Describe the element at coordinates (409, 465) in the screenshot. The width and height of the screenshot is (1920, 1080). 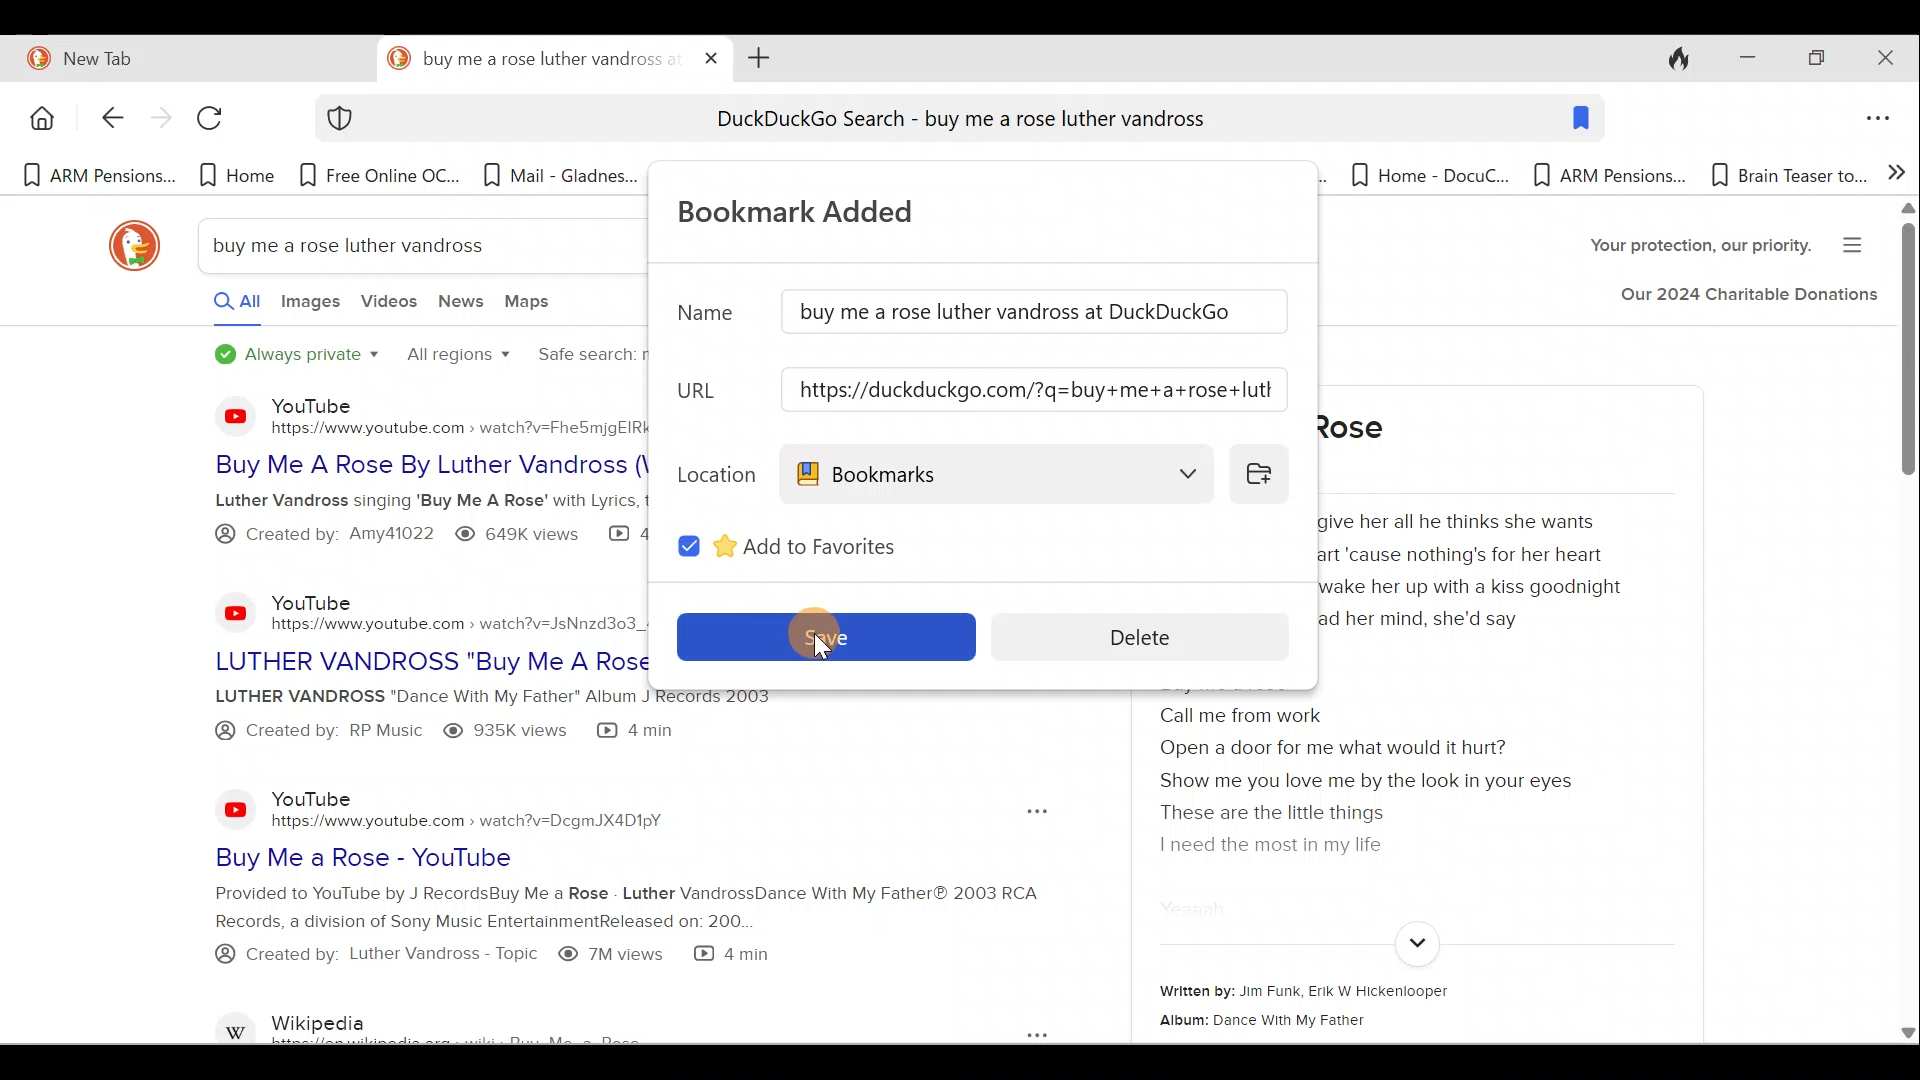
I see `Buy Me A Rose By Luther Vandross (With Lyrics) - YouTube` at that location.